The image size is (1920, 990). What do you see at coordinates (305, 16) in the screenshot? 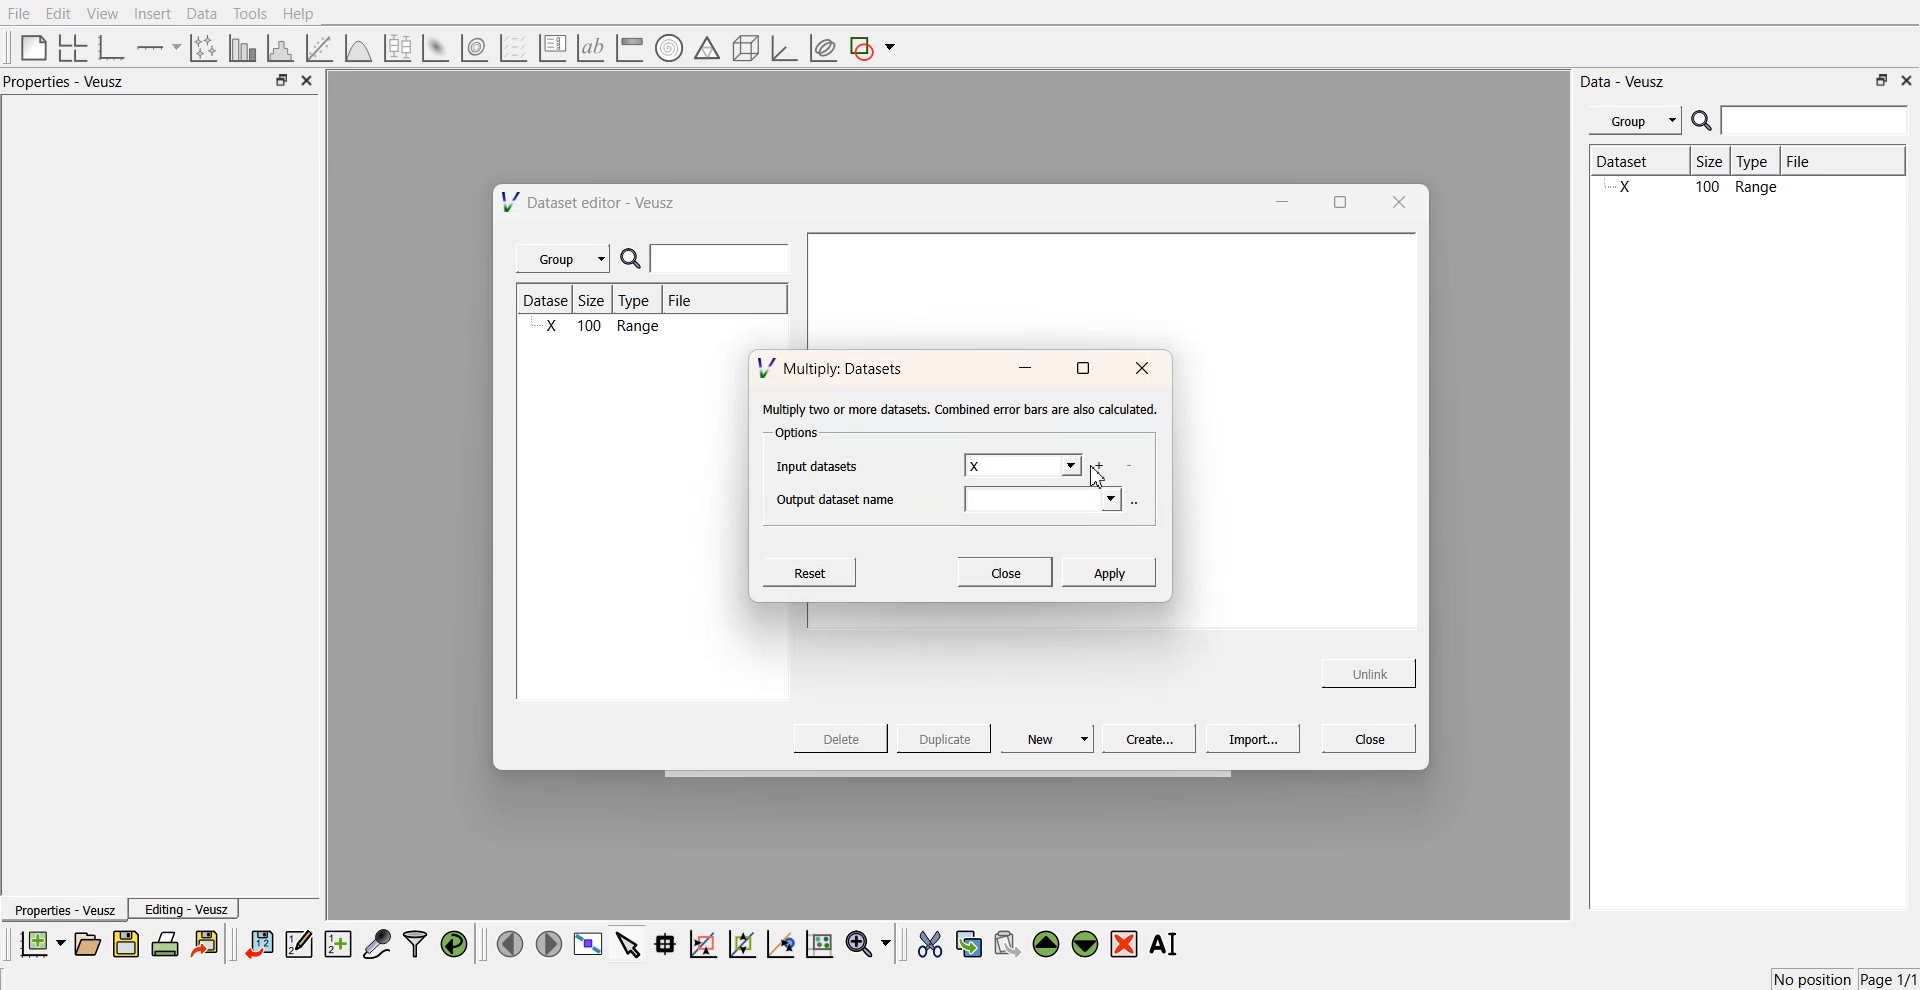
I see `Help` at bounding box center [305, 16].